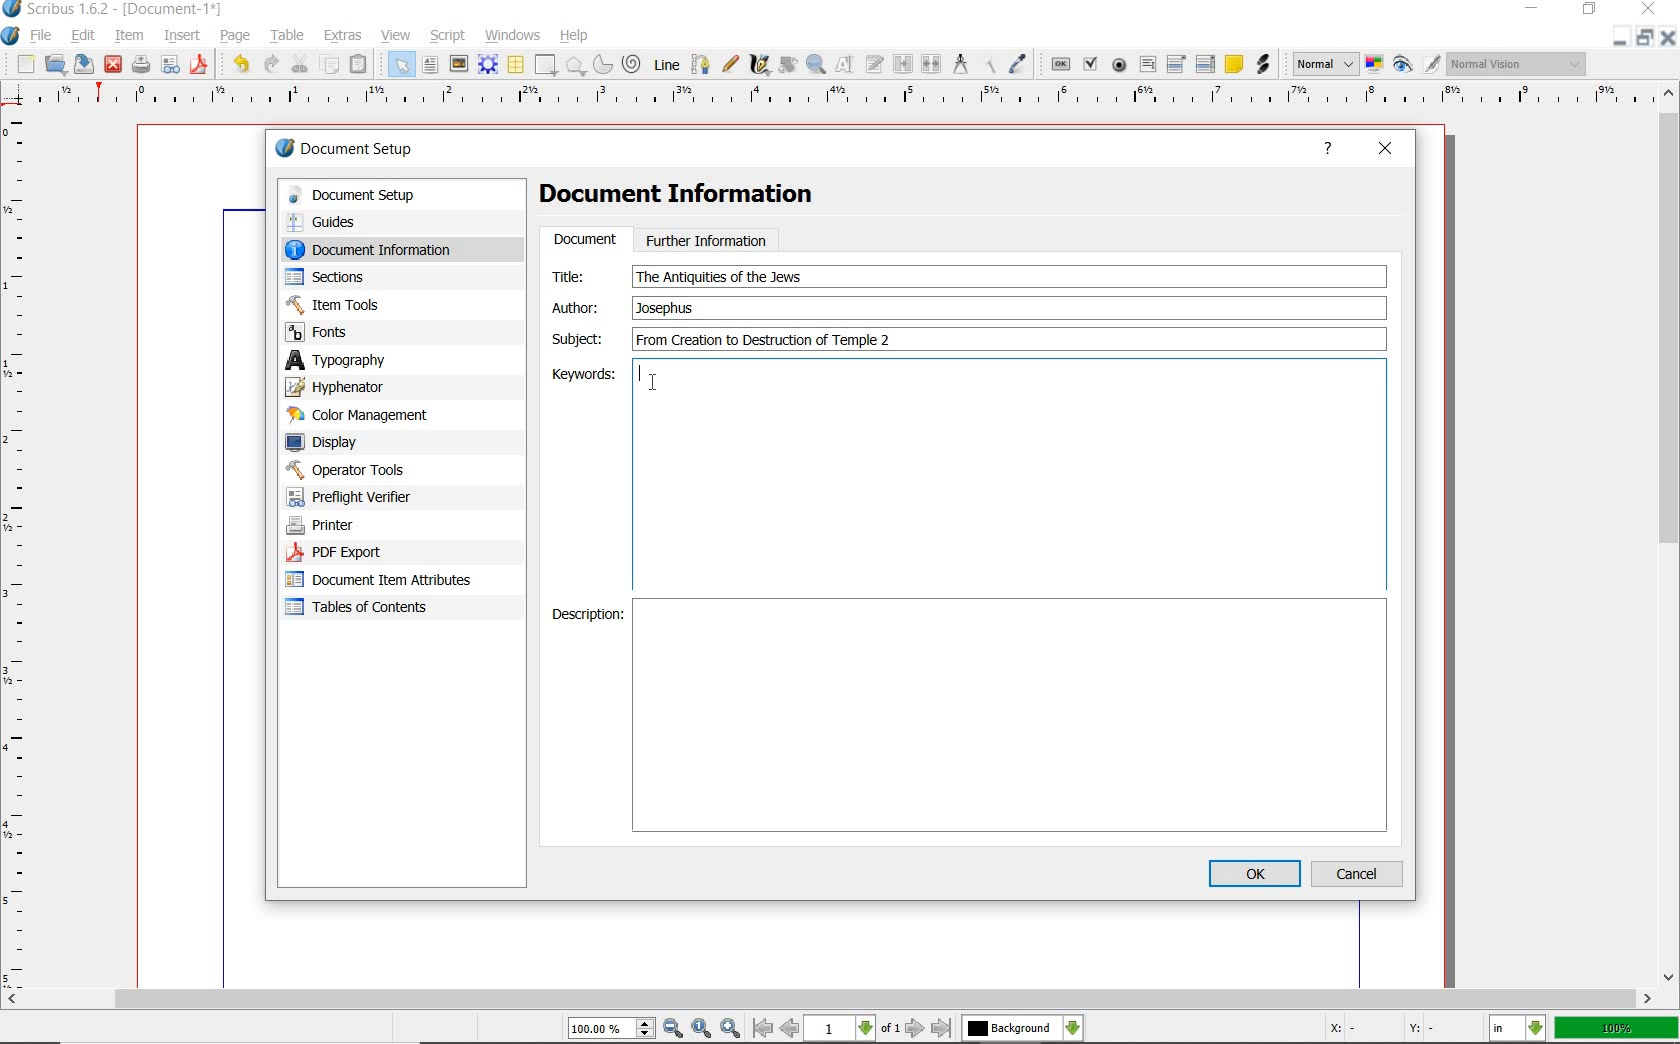 The height and width of the screenshot is (1044, 1680). Describe the element at coordinates (729, 63) in the screenshot. I see `freehand line` at that location.